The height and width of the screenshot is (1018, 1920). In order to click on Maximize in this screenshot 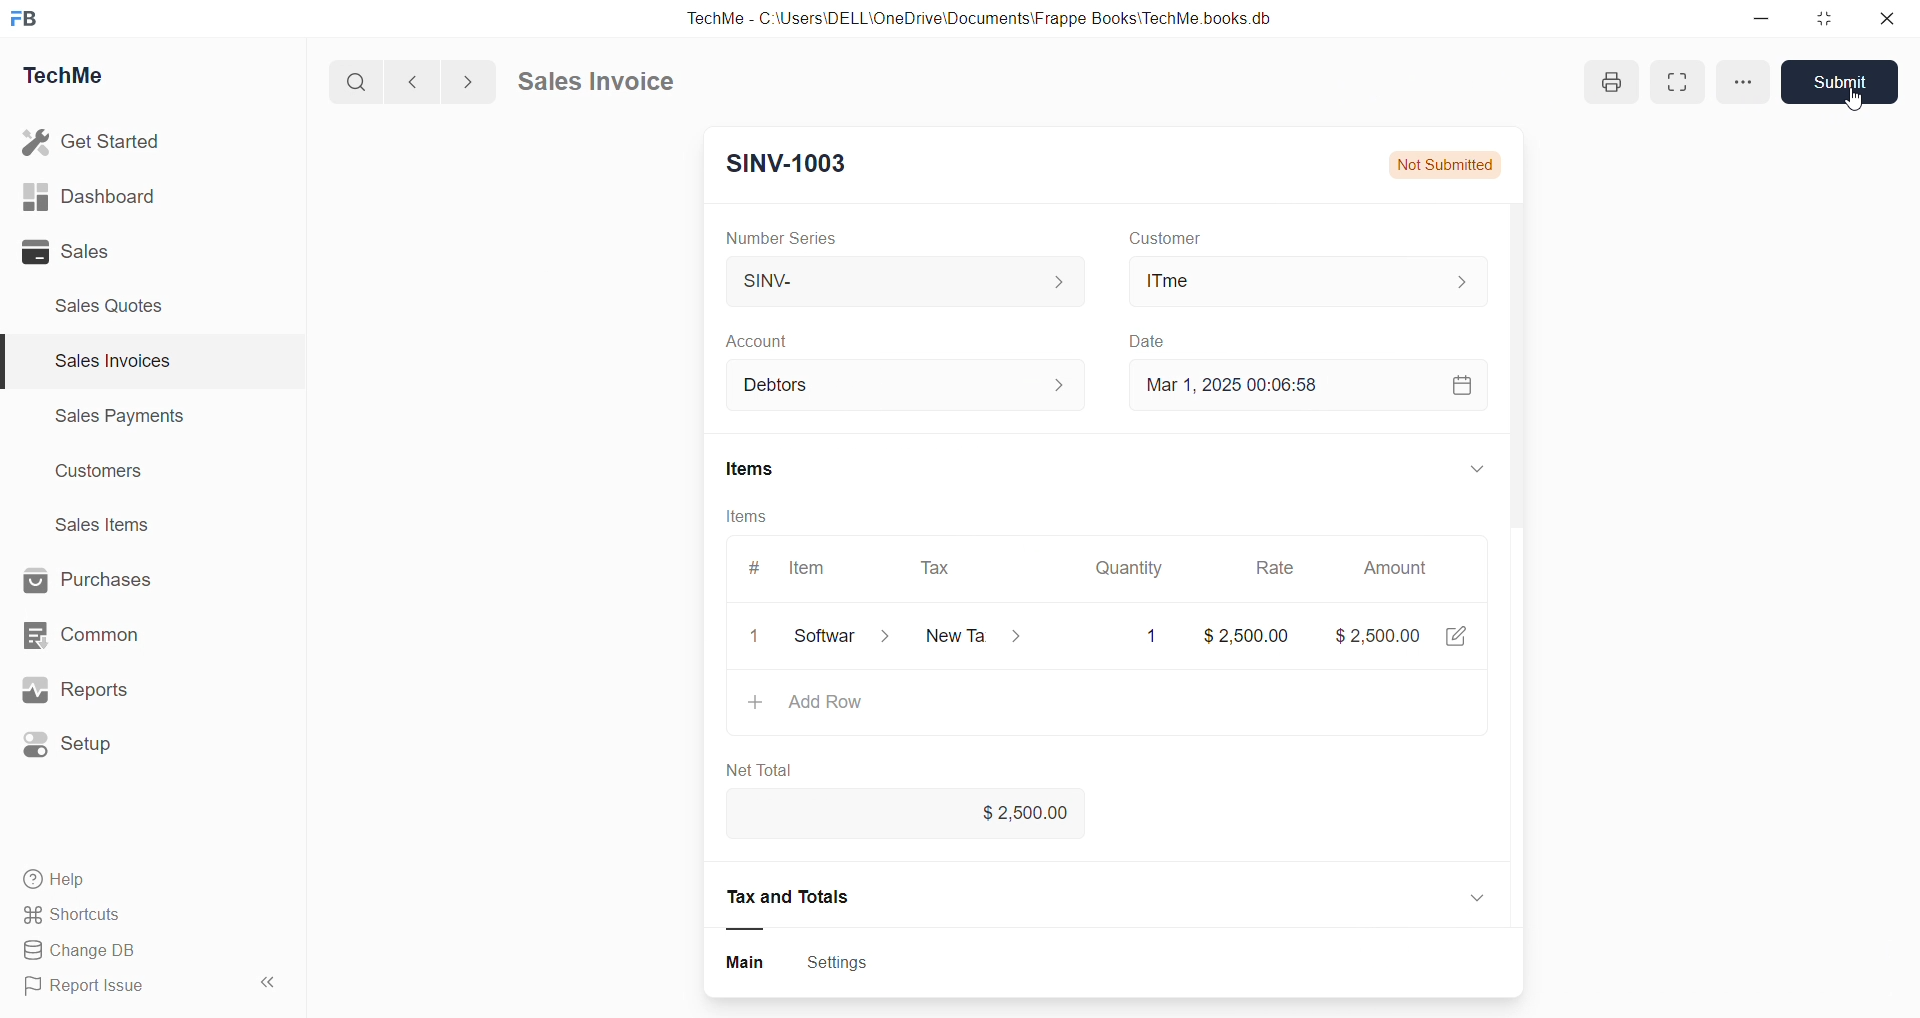, I will do `click(1827, 23)`.